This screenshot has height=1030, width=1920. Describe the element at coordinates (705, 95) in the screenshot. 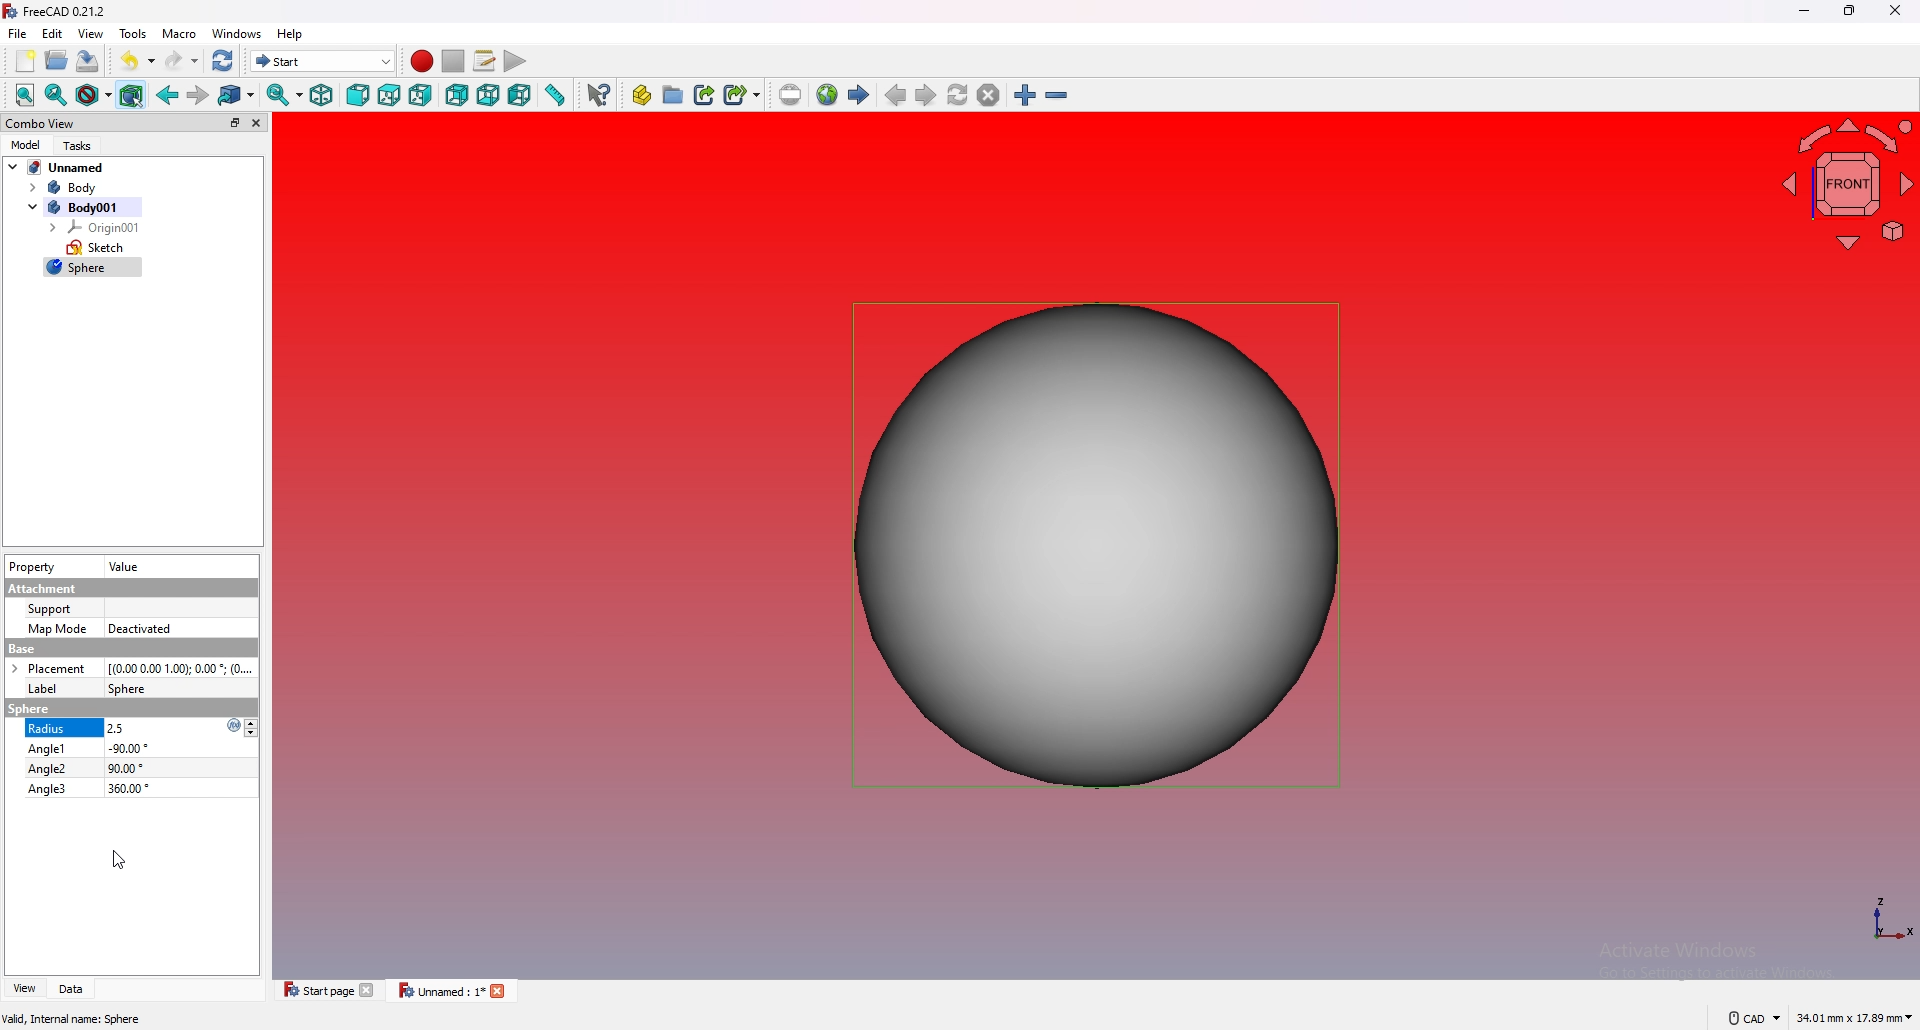

I see `create link` at that location.